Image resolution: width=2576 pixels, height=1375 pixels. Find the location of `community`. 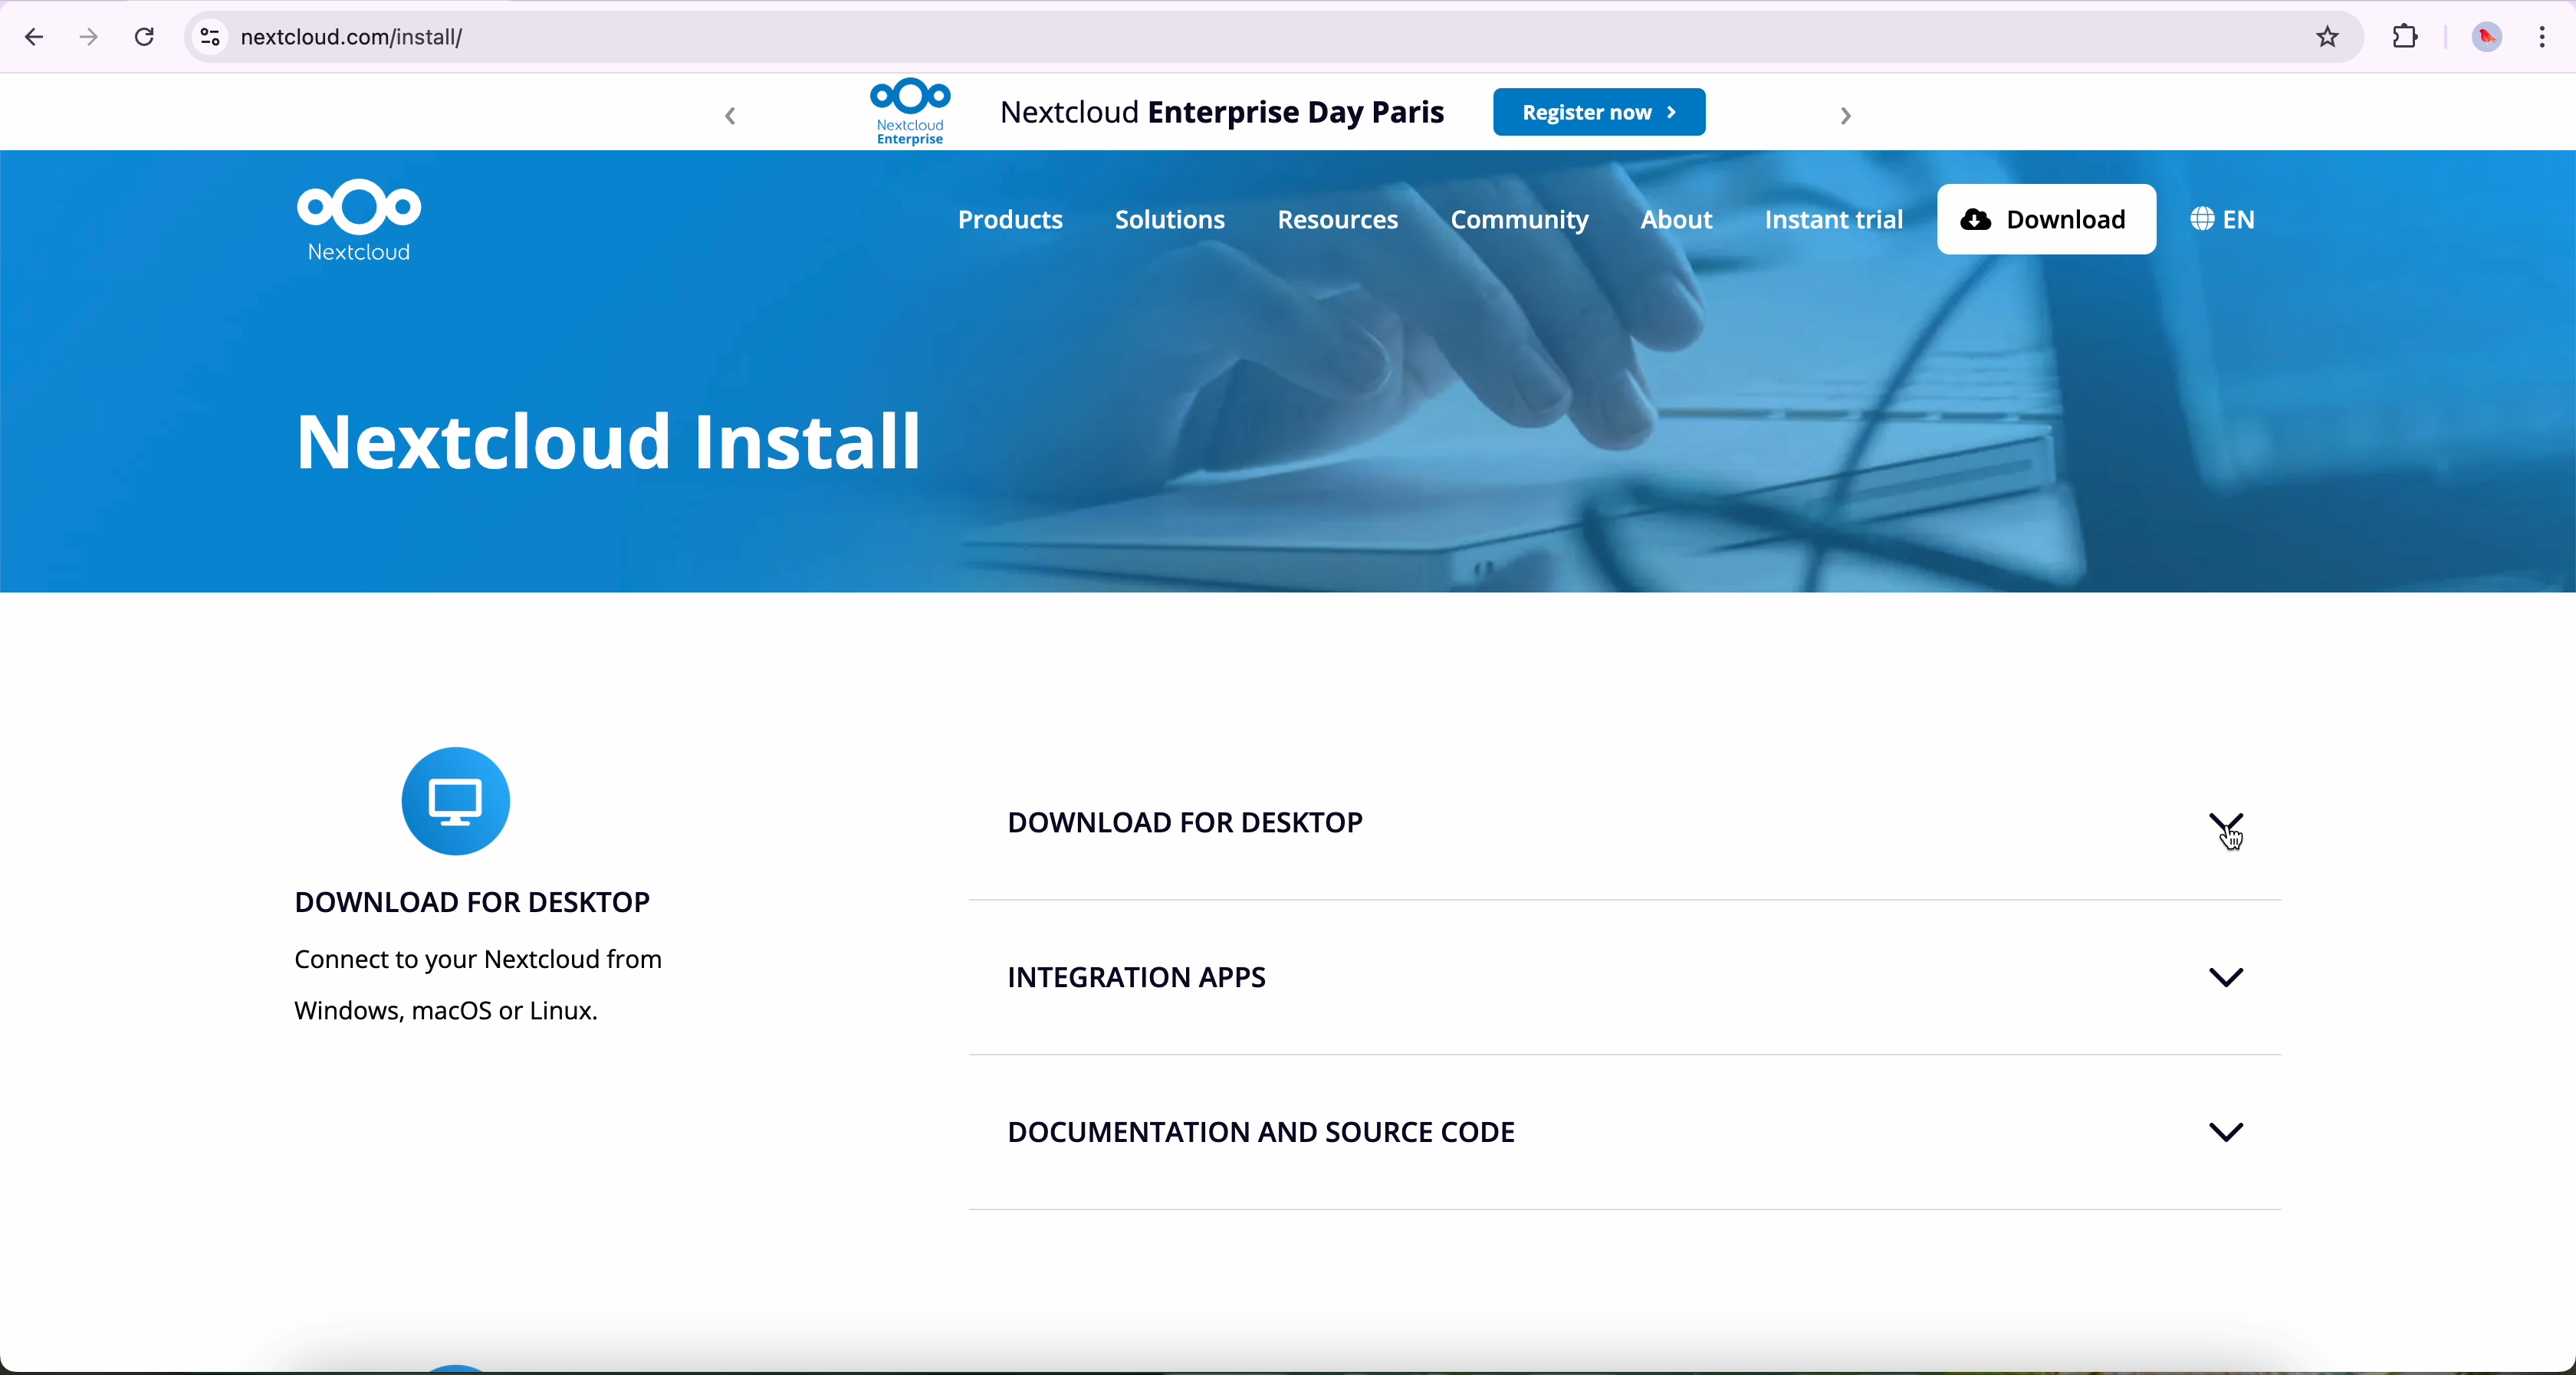

community is located at coordinates (1523, 220).